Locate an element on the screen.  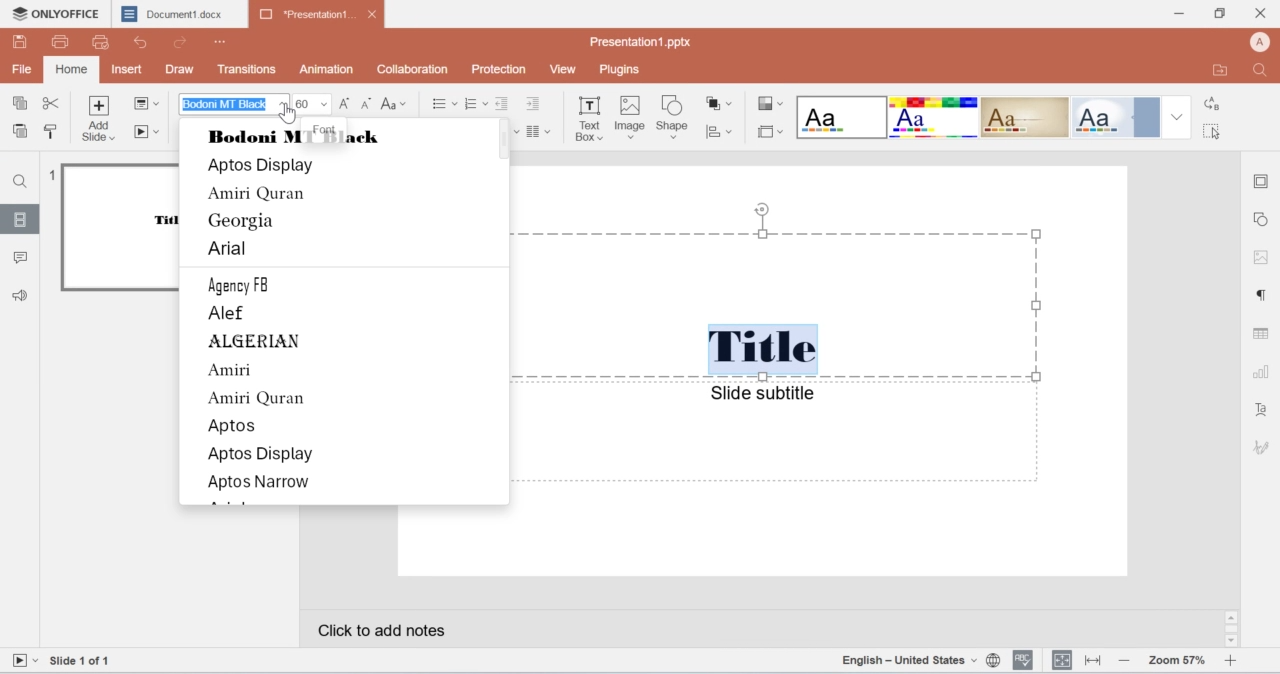
save is located at coordinates (21, 41).